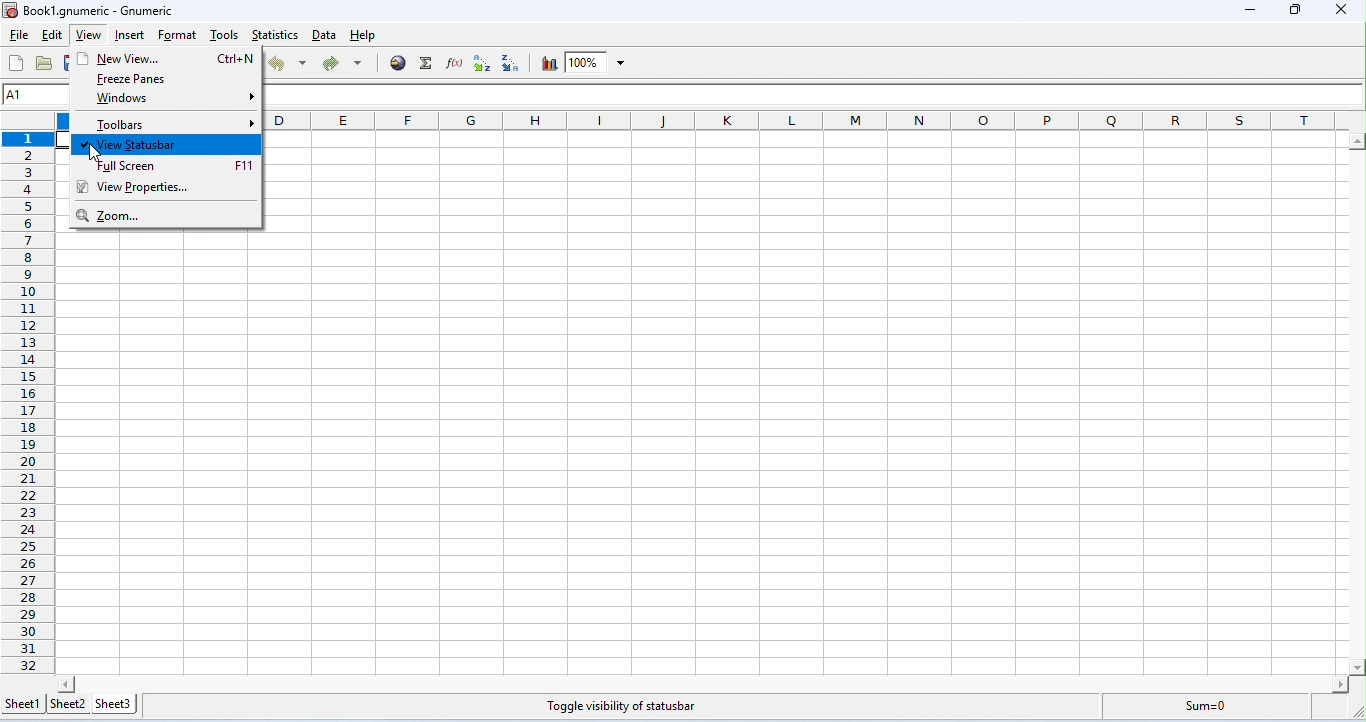 Image resolution: width=1366 pixels, height=722 pixels. What do you see at coordinates (139, 217) in the screenshot?
I see `zoom` at bounding box center [139, 217].